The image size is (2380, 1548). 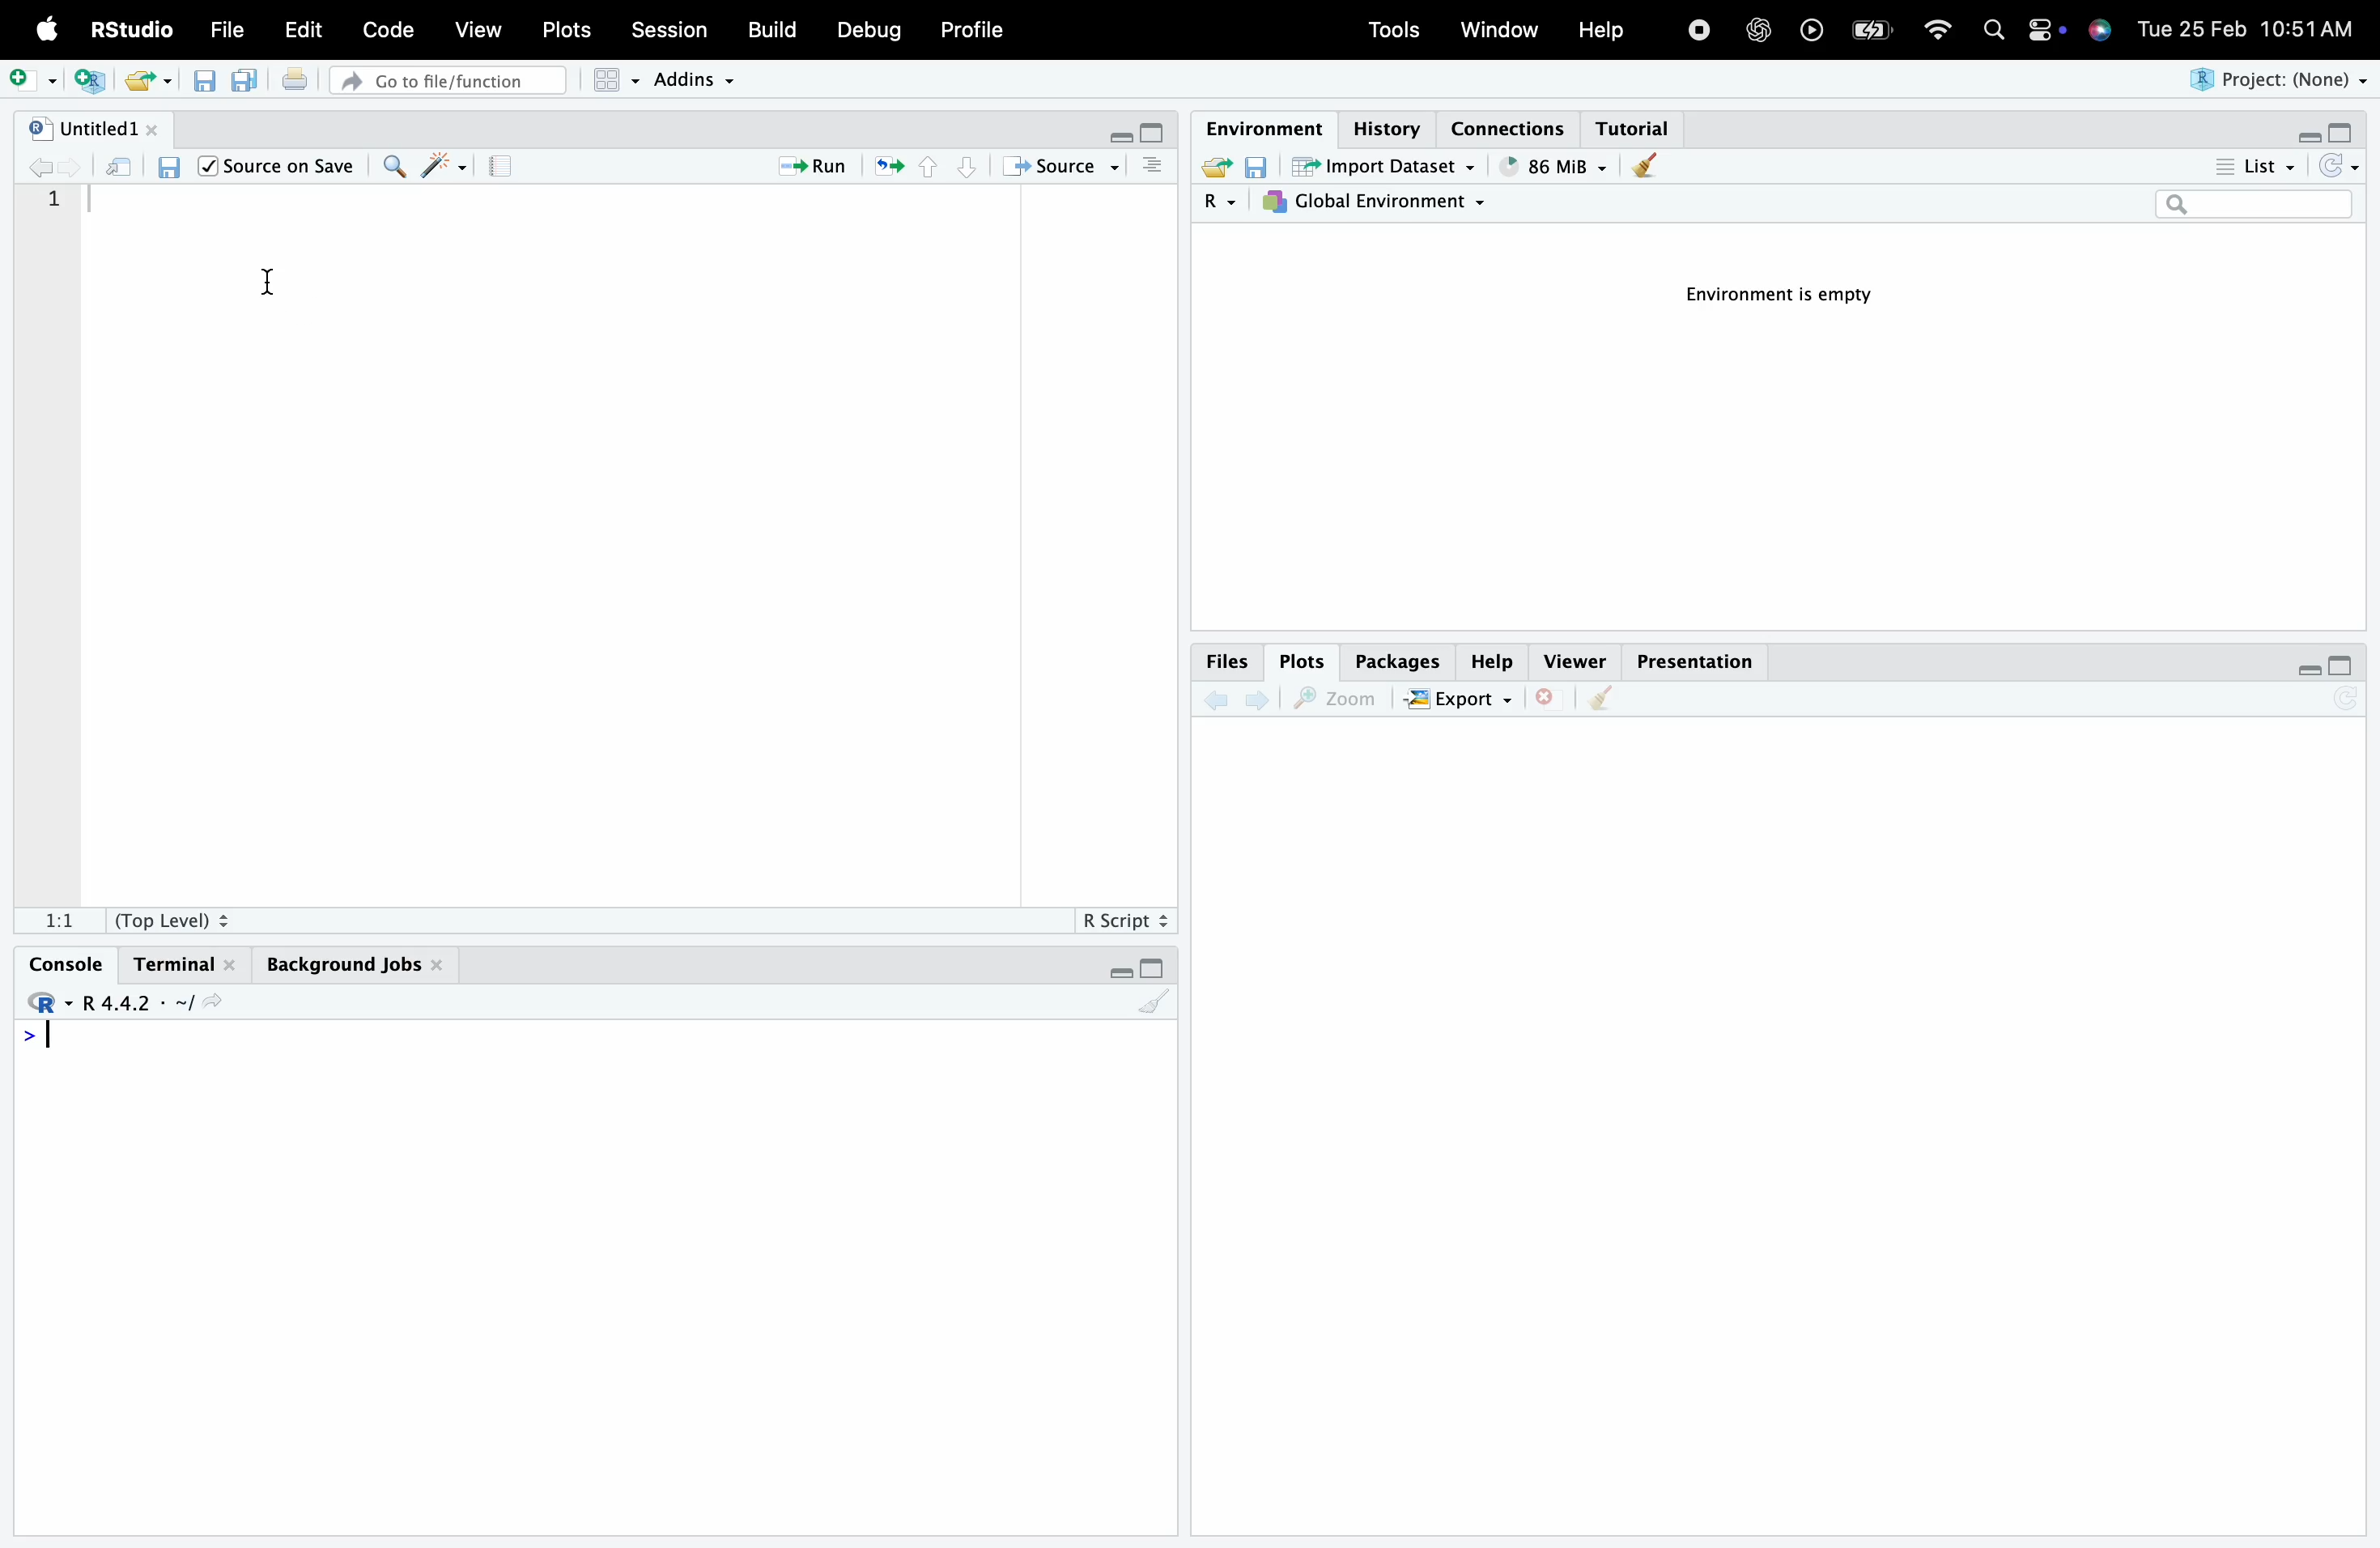 I want to click on back, so click(x=1217, y=704).